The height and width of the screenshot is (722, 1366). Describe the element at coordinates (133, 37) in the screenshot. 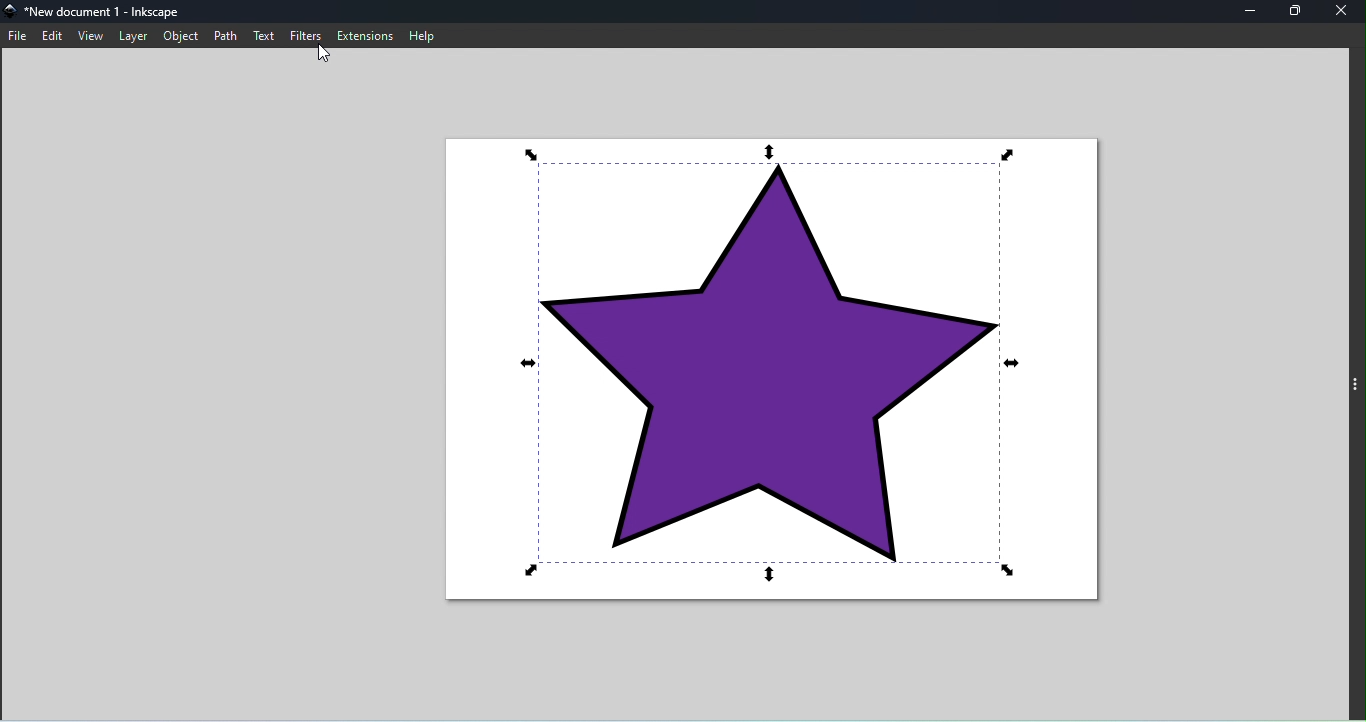

I see `layer` at that location.